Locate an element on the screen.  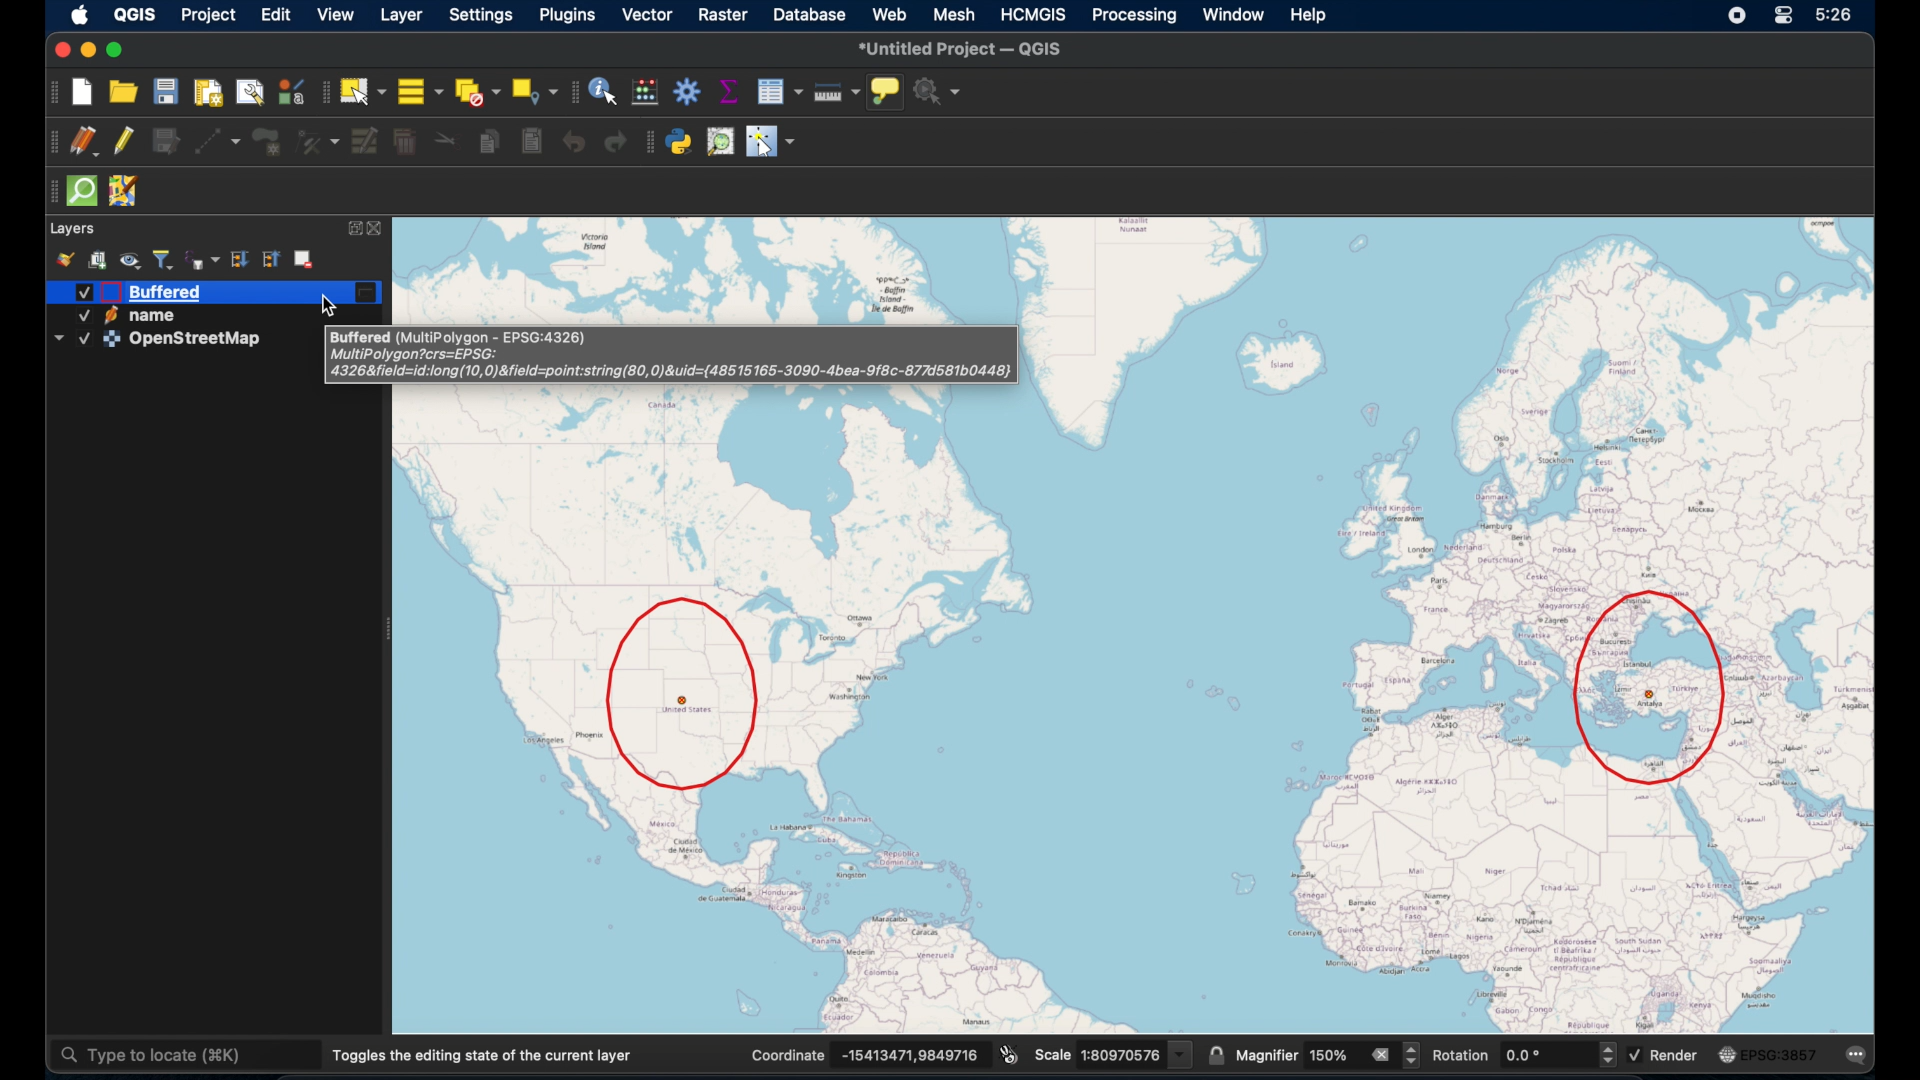
layer is located at coordinates (404, 16).